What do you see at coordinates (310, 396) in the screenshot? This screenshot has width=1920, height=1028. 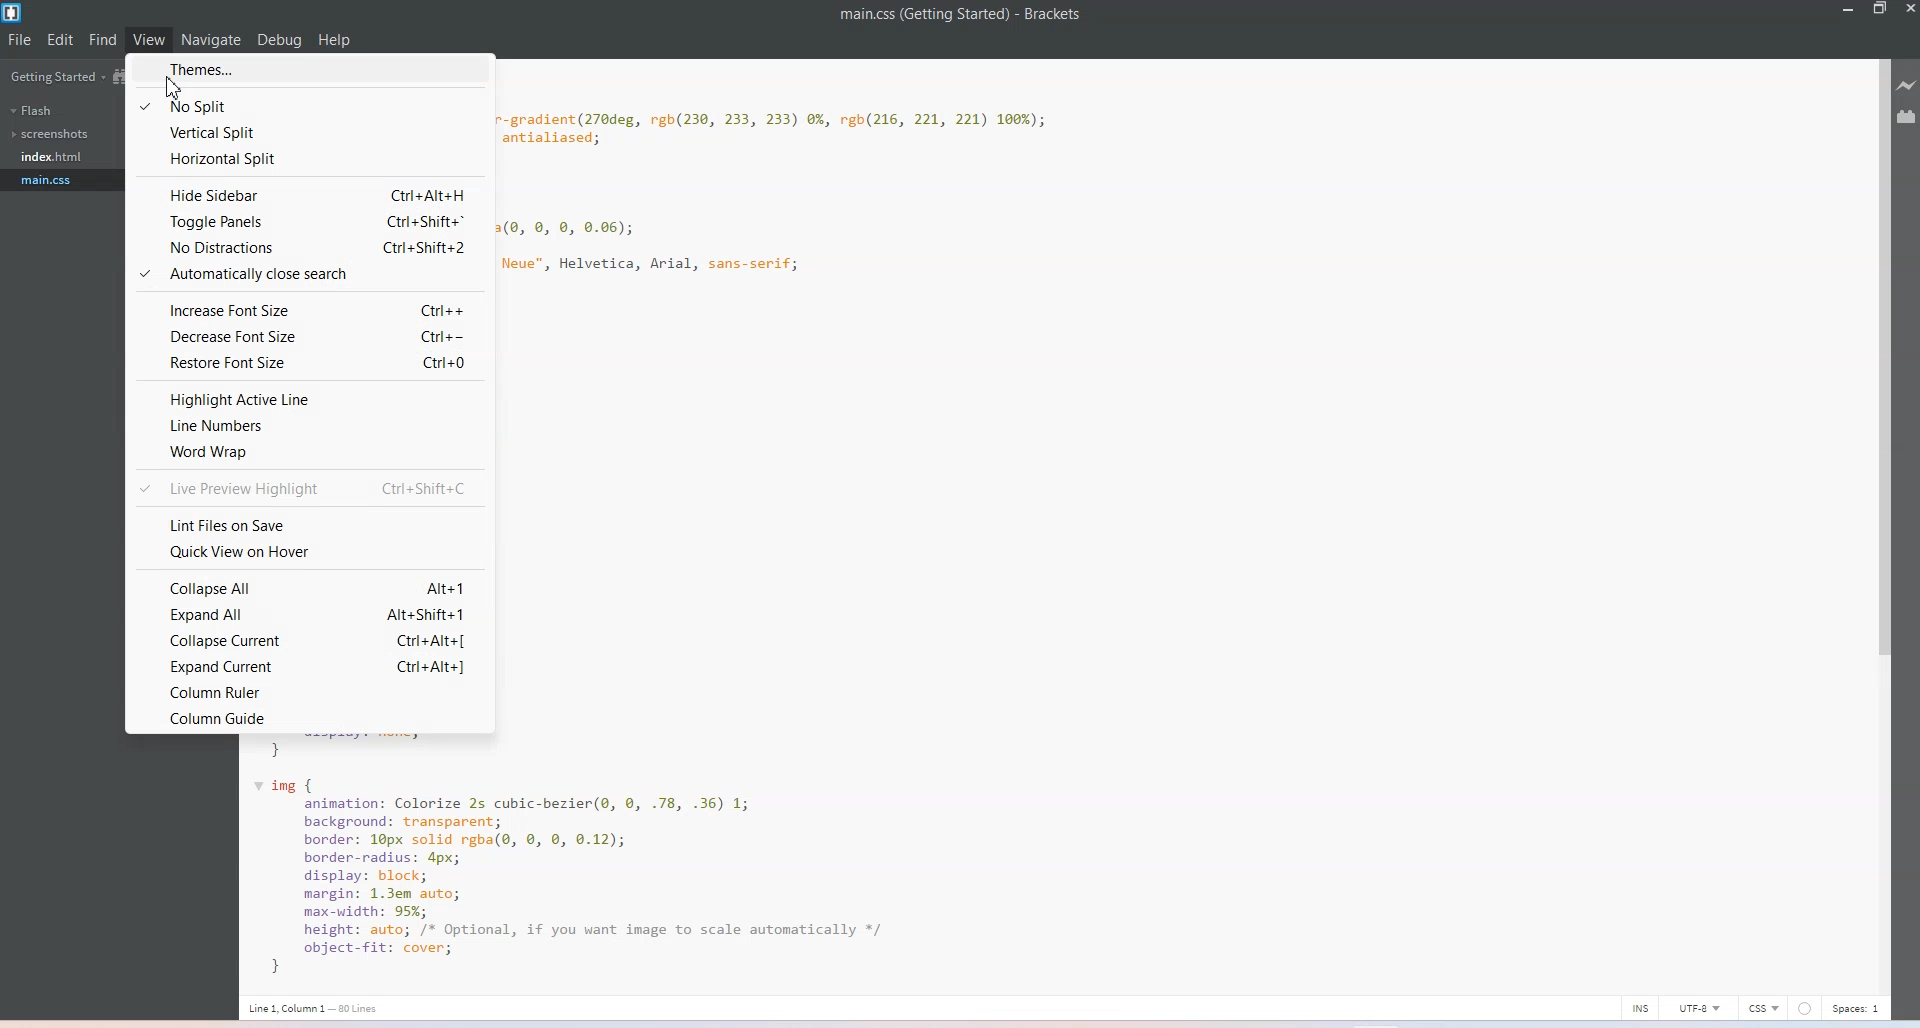 I see `Highlight active line` at bounding box center [310, 396].